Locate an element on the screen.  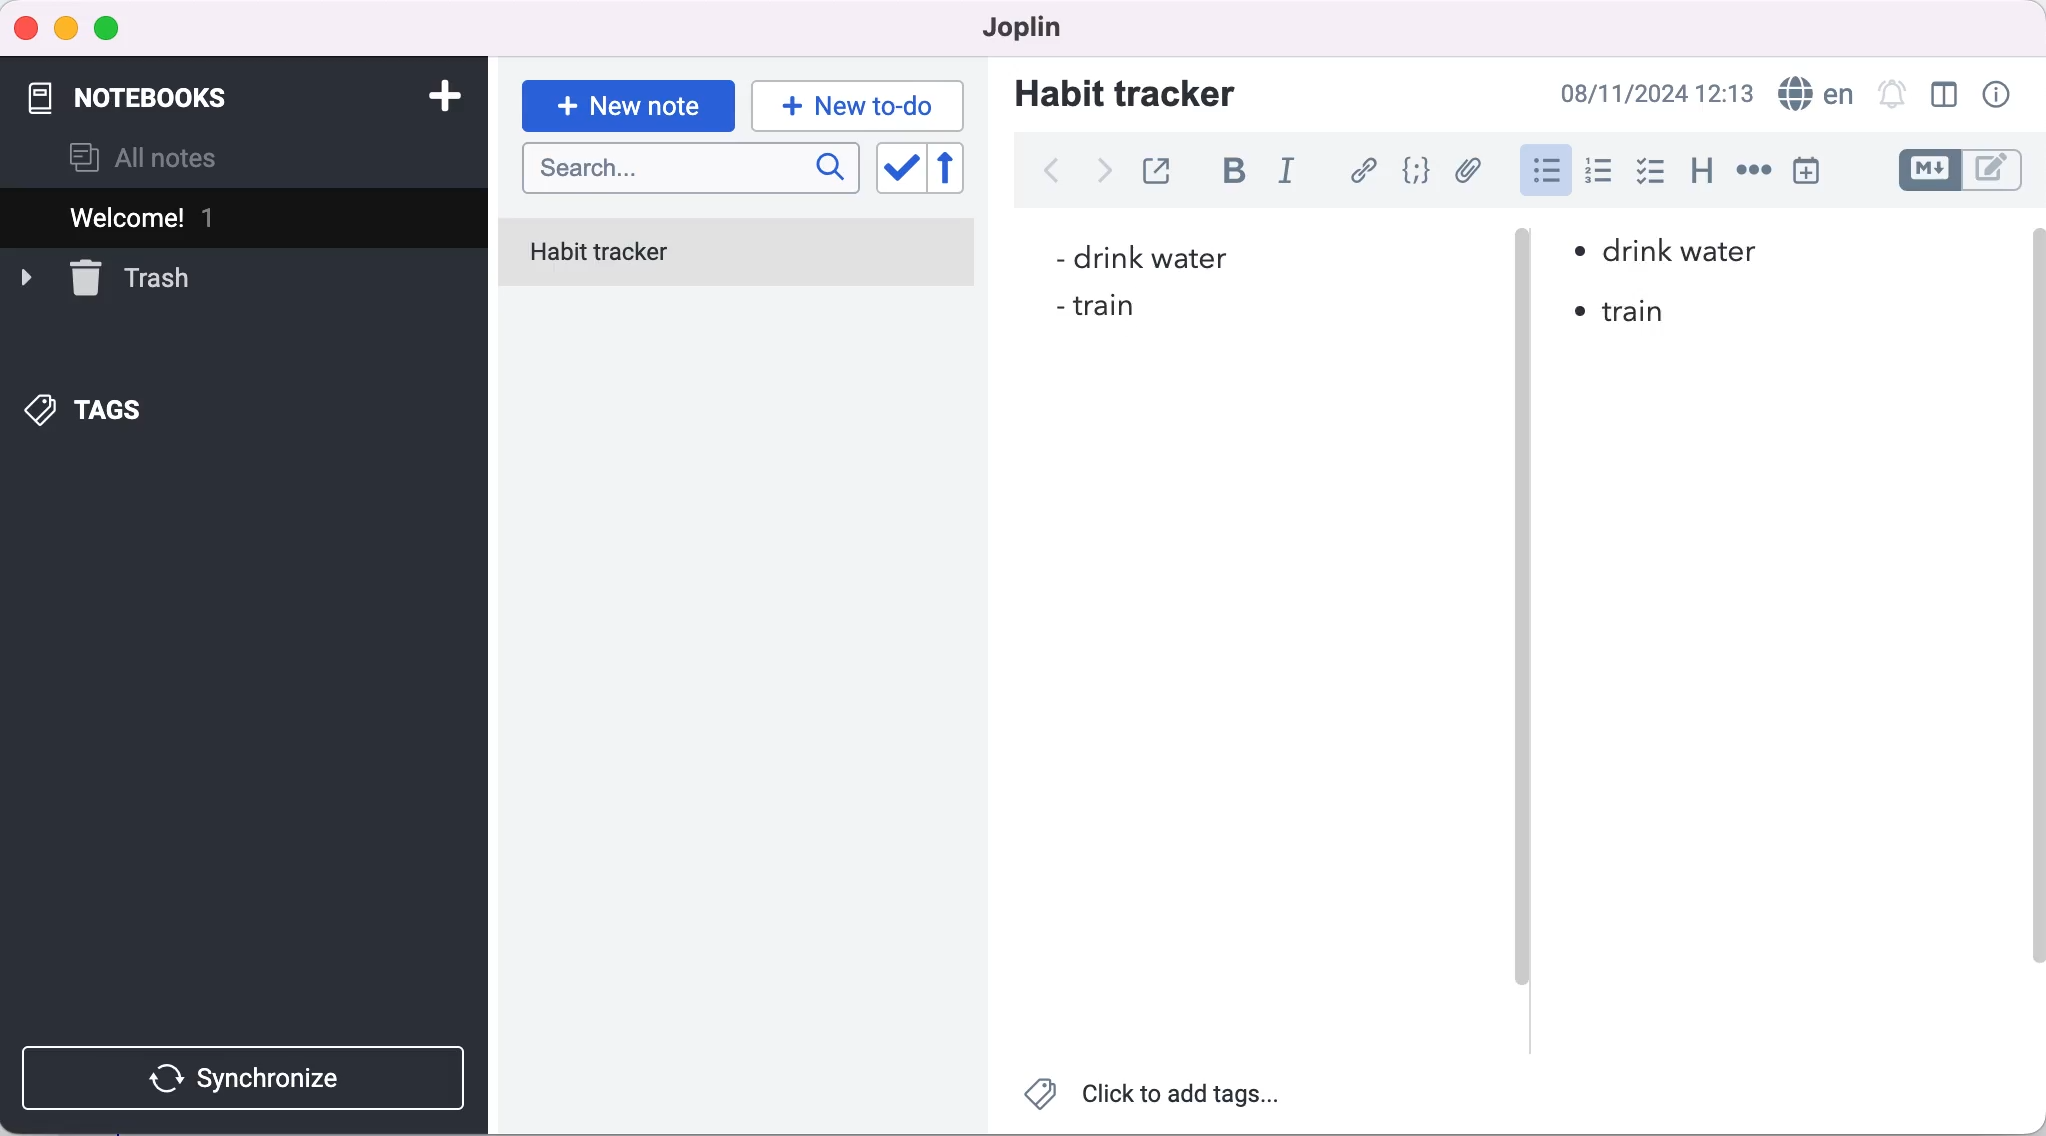
joplin is located at coordinates (1014, 26).